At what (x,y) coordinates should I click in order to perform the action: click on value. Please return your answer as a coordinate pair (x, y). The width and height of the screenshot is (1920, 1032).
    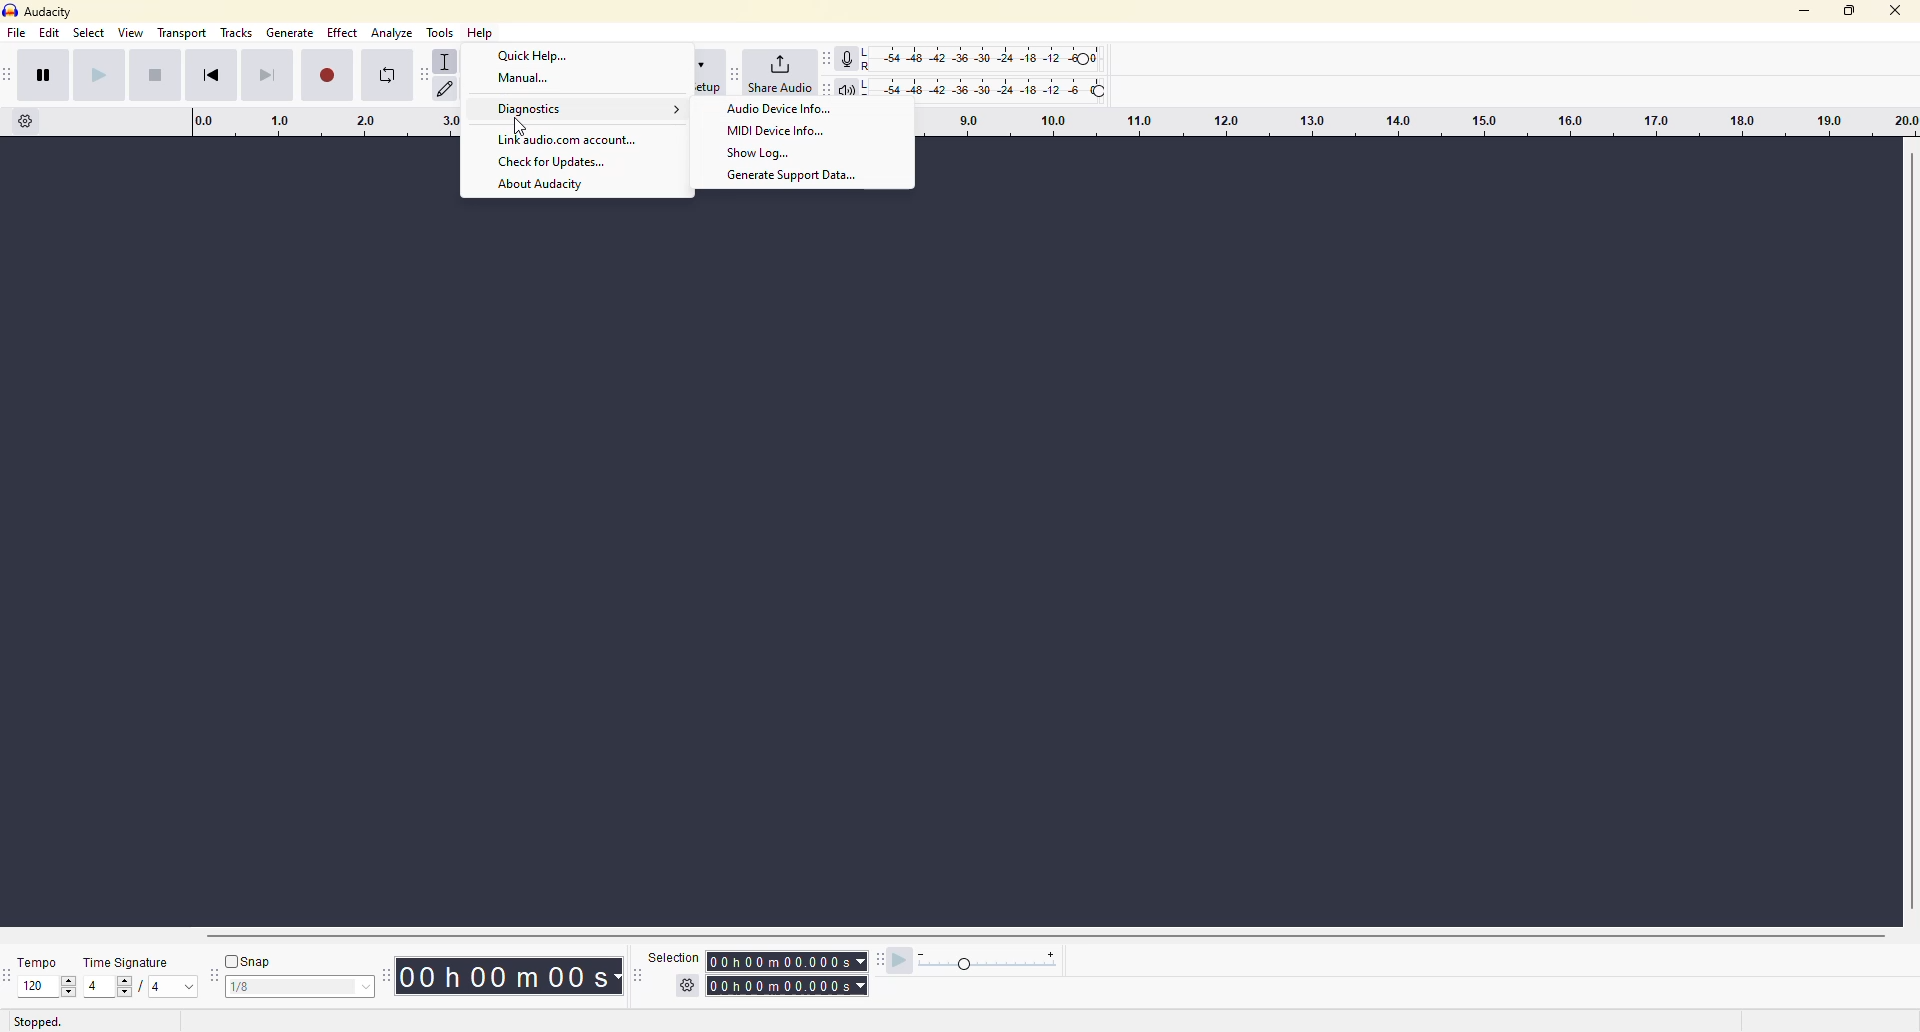
    Looking at the image, I should click on (111, 986).